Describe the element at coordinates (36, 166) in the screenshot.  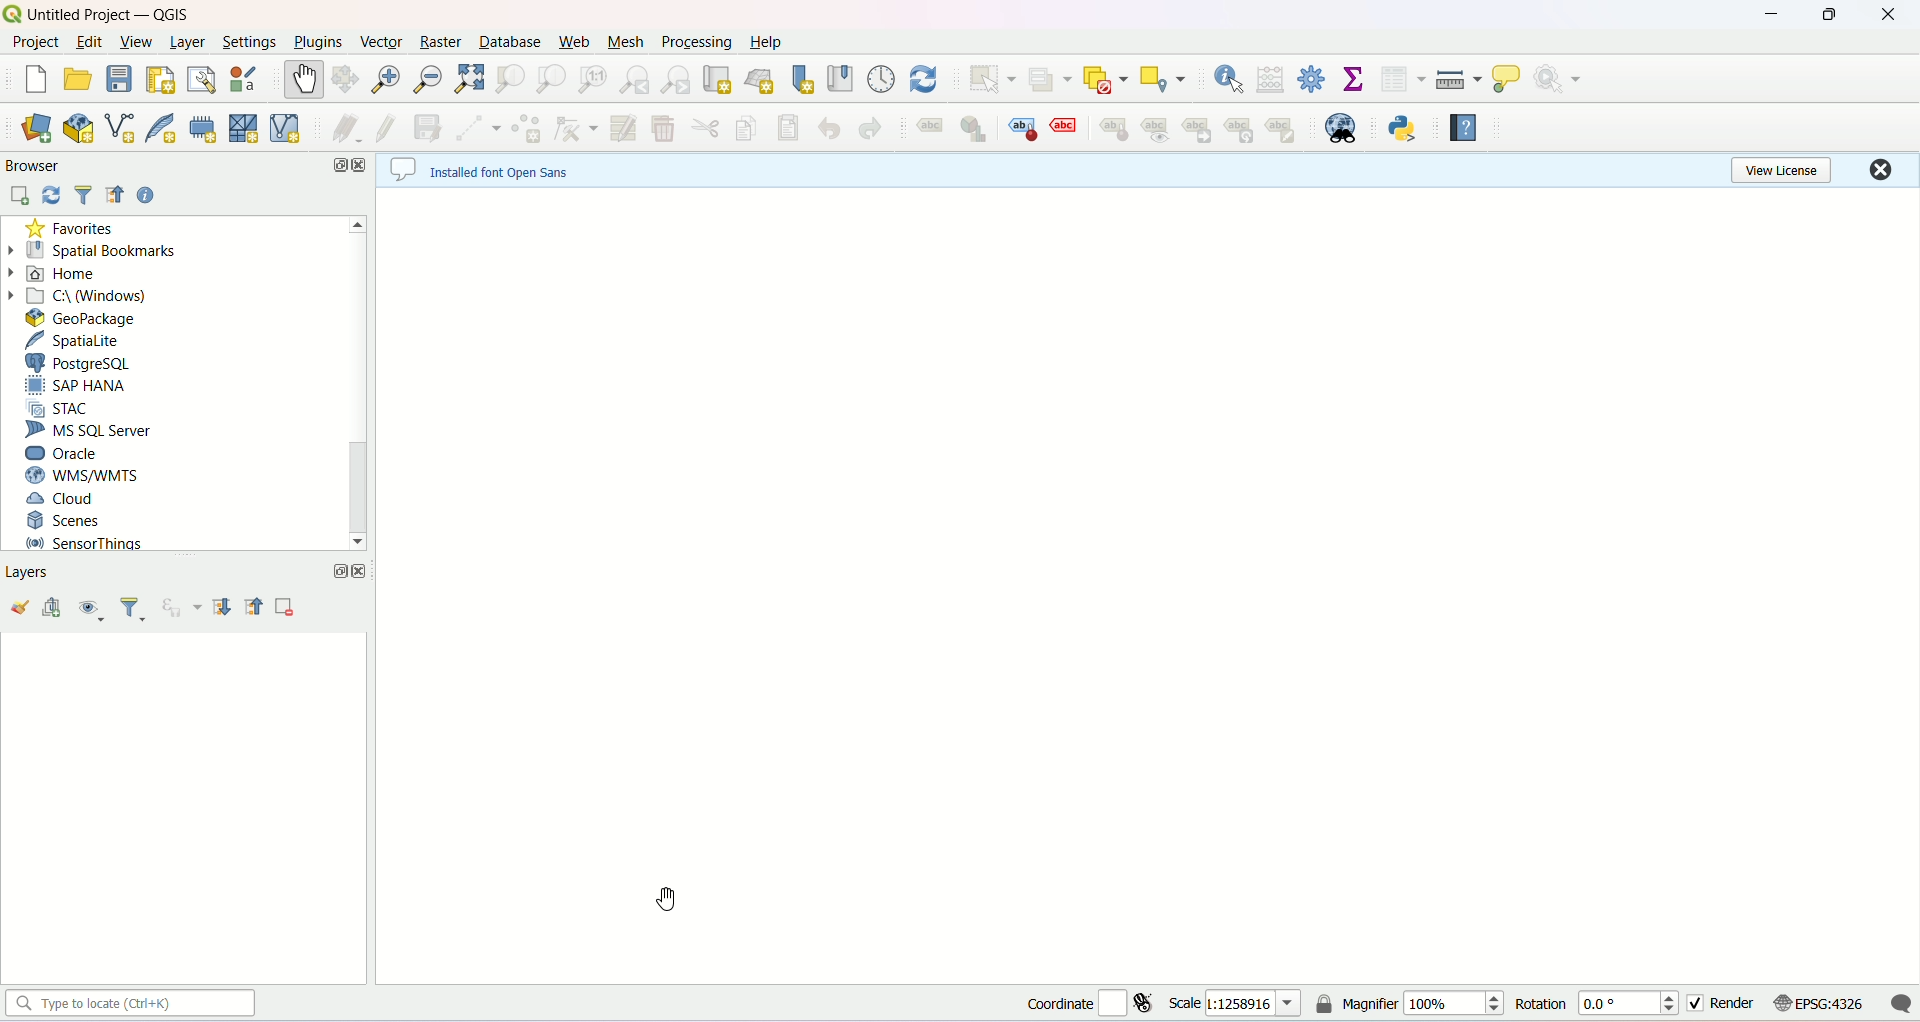
I see `browser` at that location.